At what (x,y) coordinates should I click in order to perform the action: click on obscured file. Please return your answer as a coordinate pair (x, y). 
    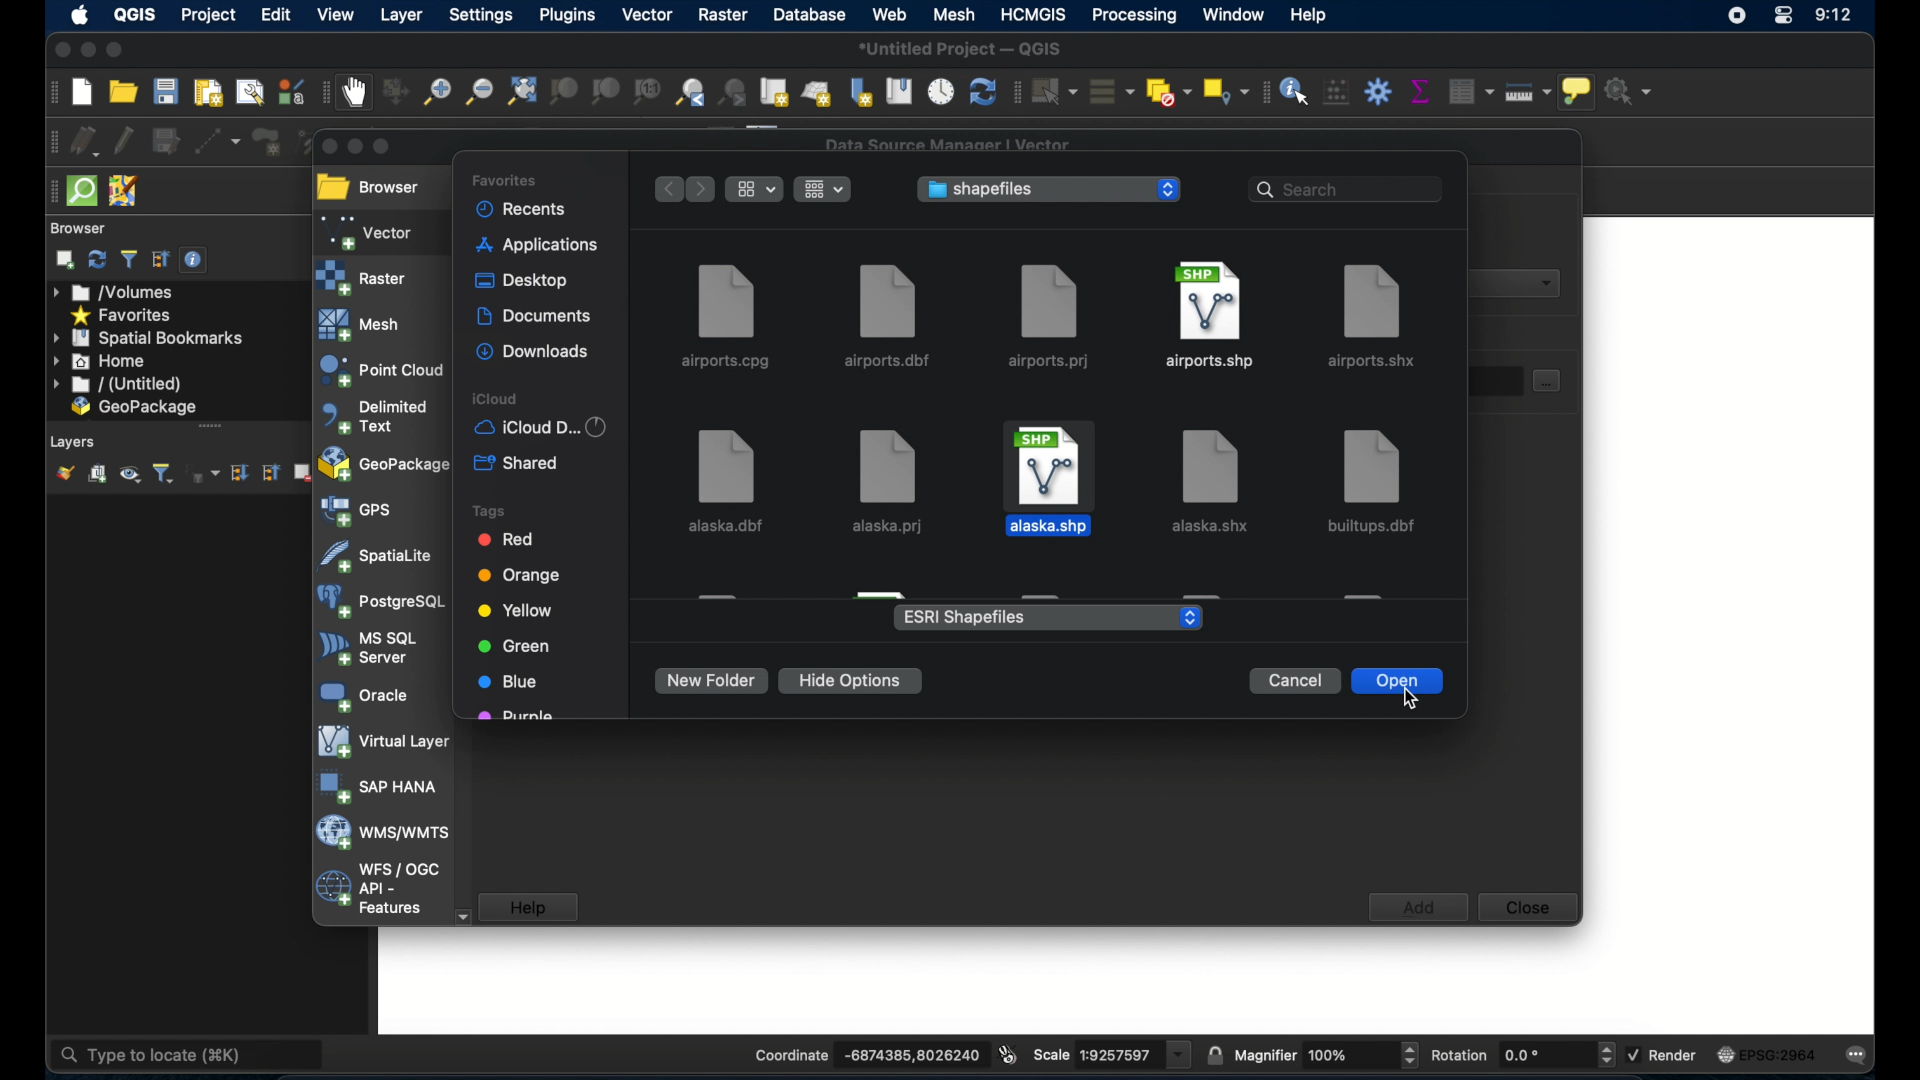
    Looking at the image, I should click on (881, 594).